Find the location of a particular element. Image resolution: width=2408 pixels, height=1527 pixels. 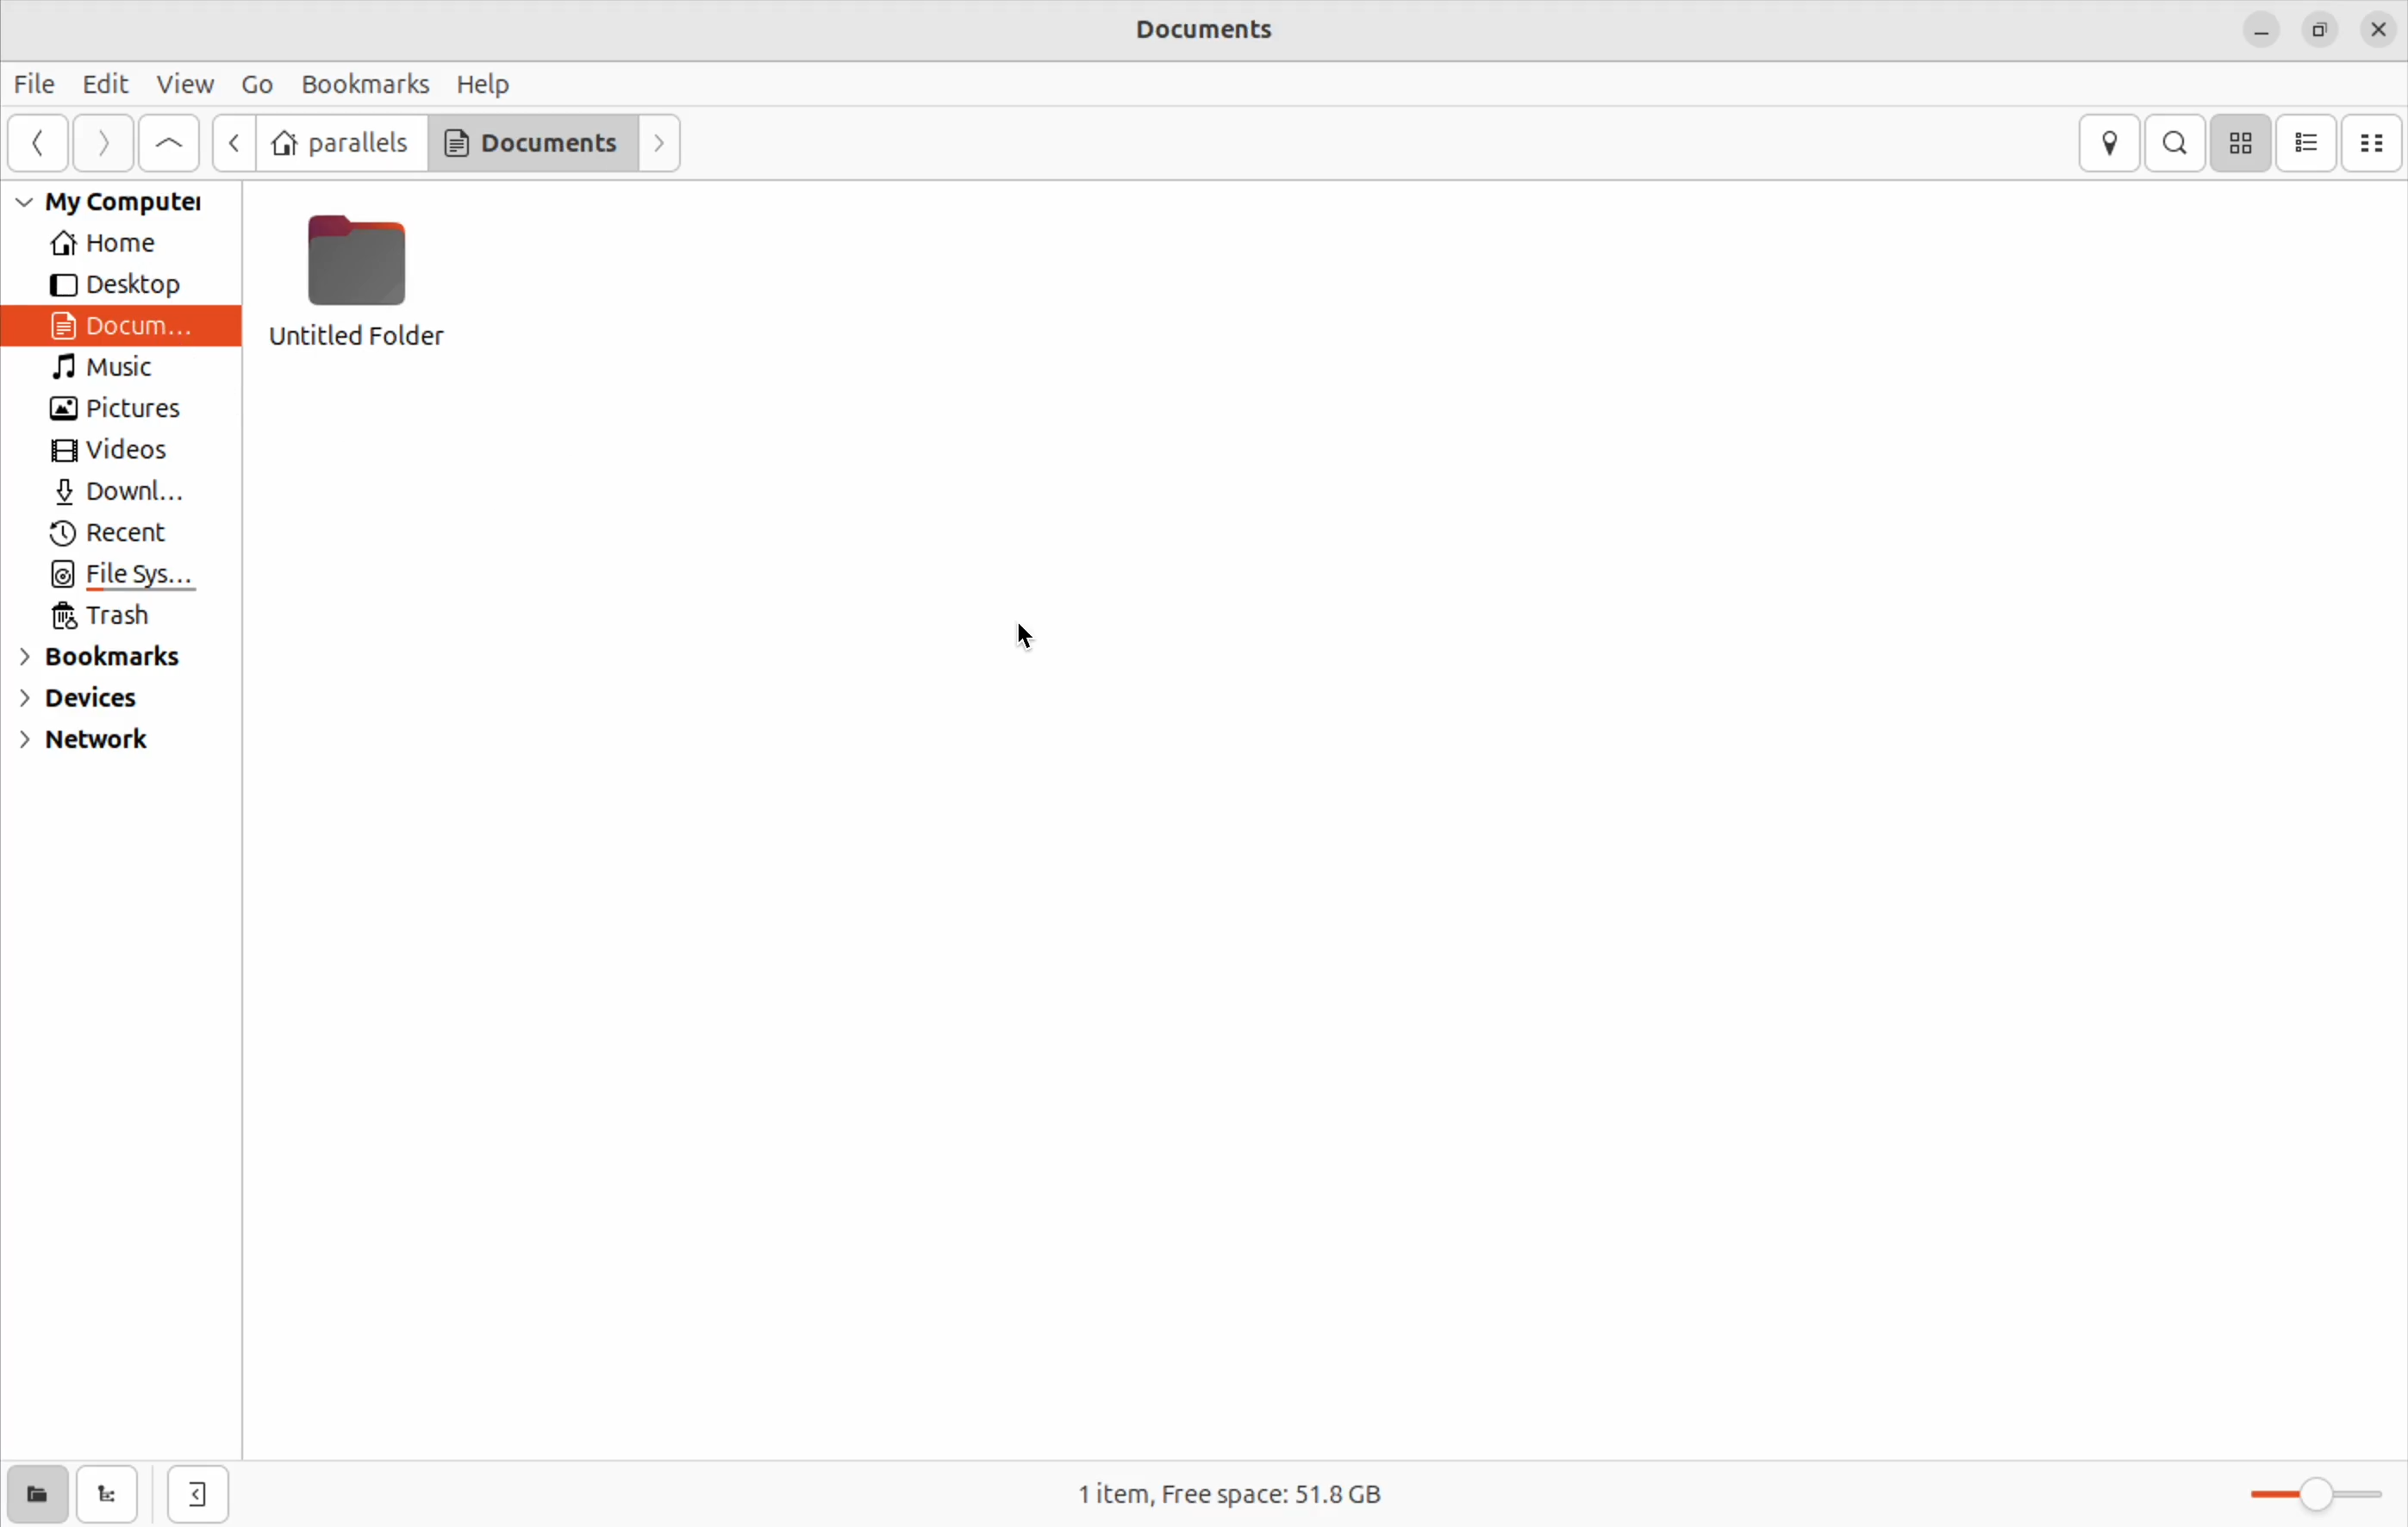

search bar is located at coordinates (2178, 141).